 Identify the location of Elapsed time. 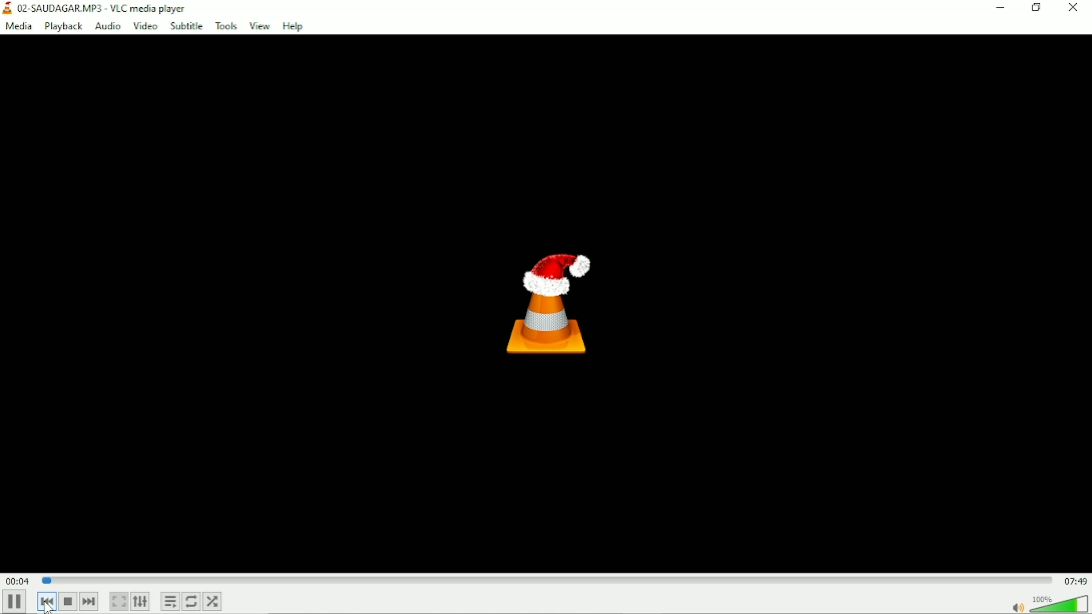
(18, 581).